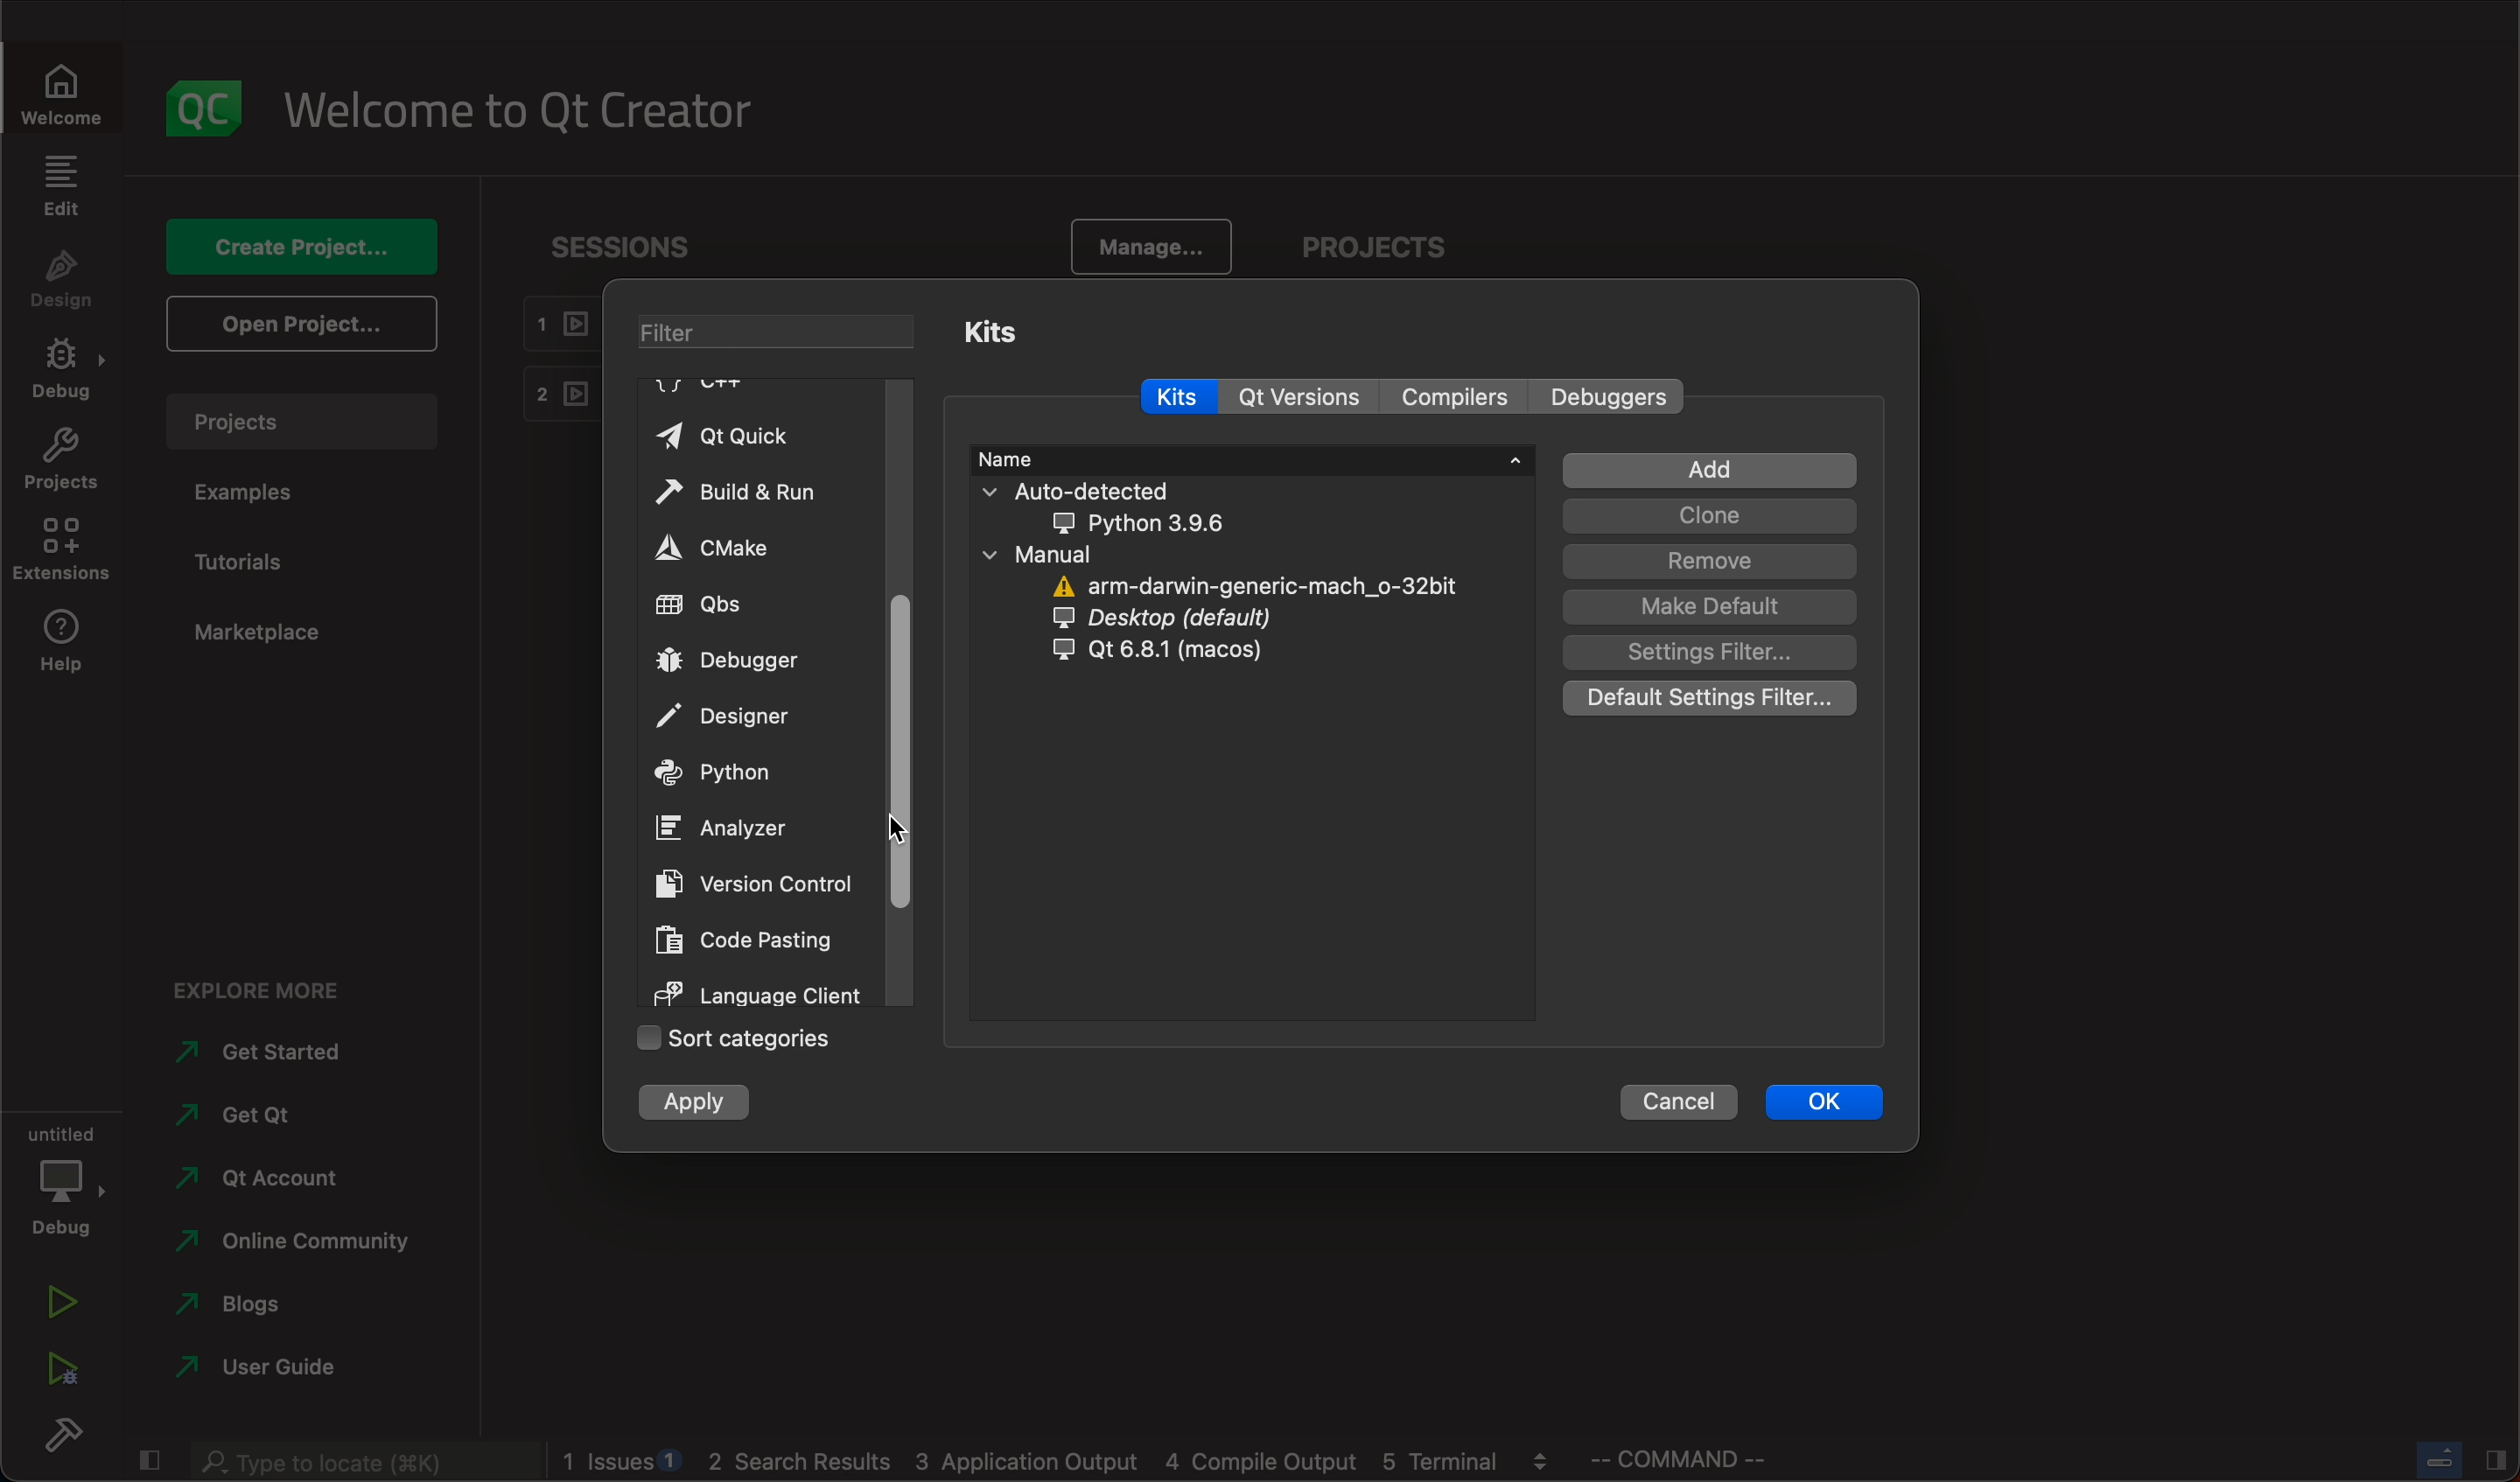 The width and height of the screenshot is (2520, 1482). Describe the element at coordinates (1177, 397) in the screenshot. I see `kits` at that location.